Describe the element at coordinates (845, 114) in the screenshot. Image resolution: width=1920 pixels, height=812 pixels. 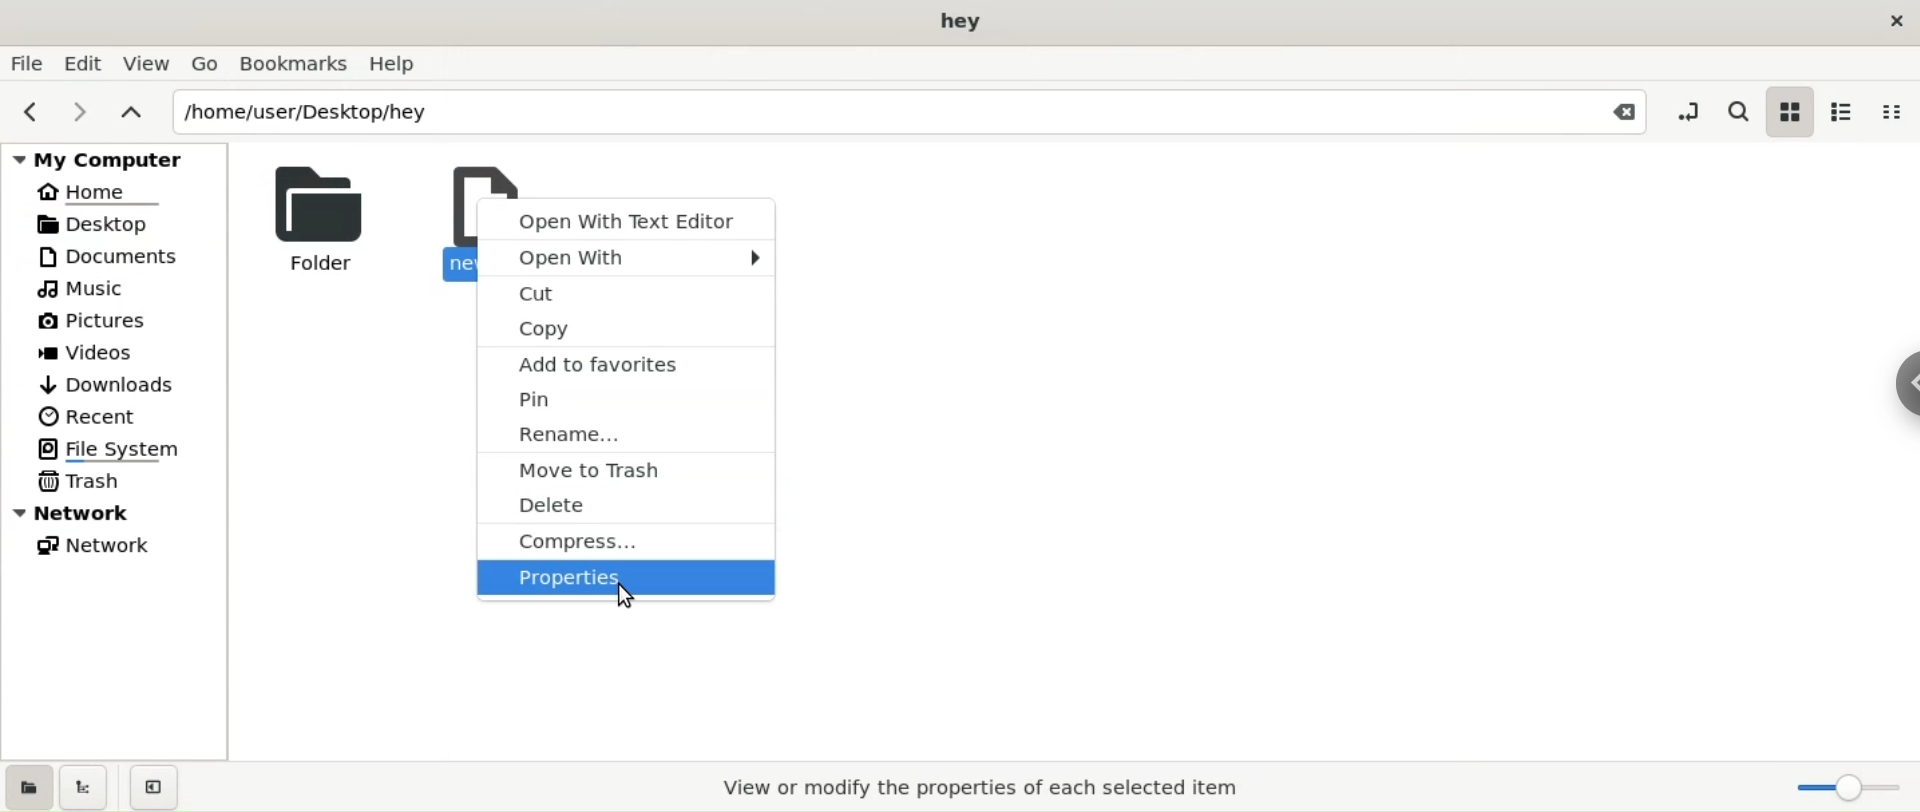
I see `/home/user/Desktop/hey` at that location.